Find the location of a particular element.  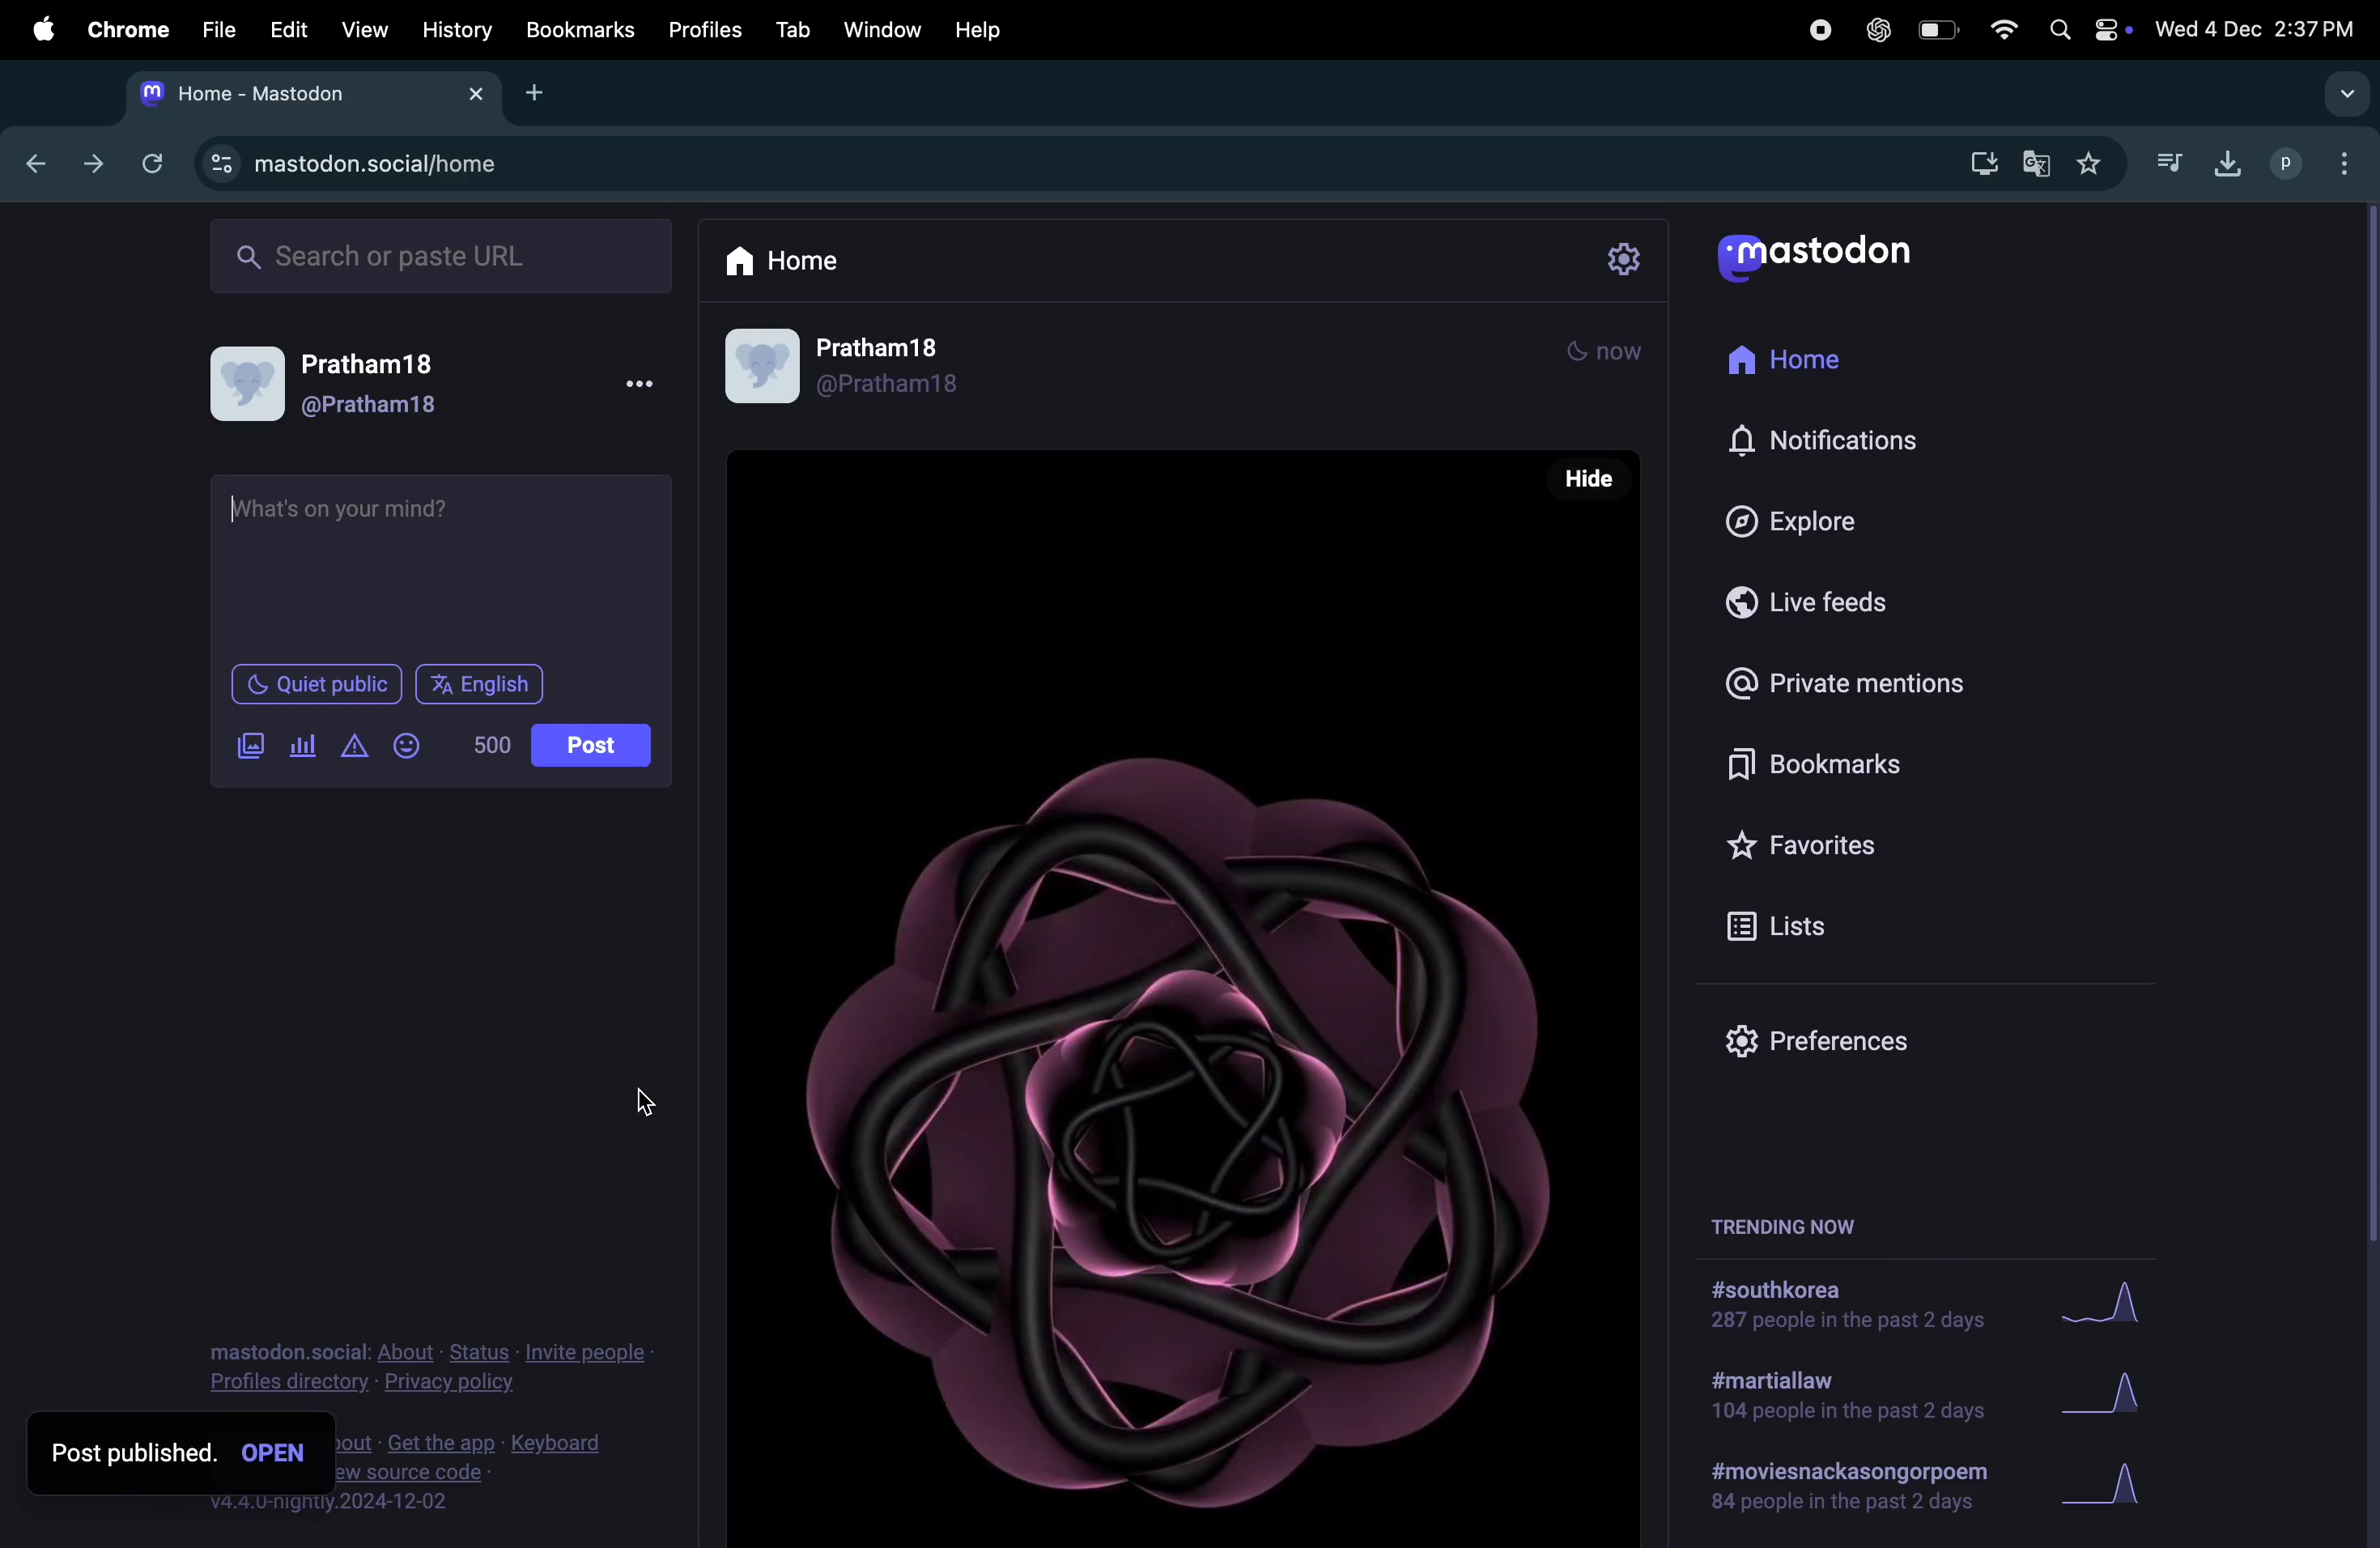

scroll bar is located at coordinates (2364, 728).